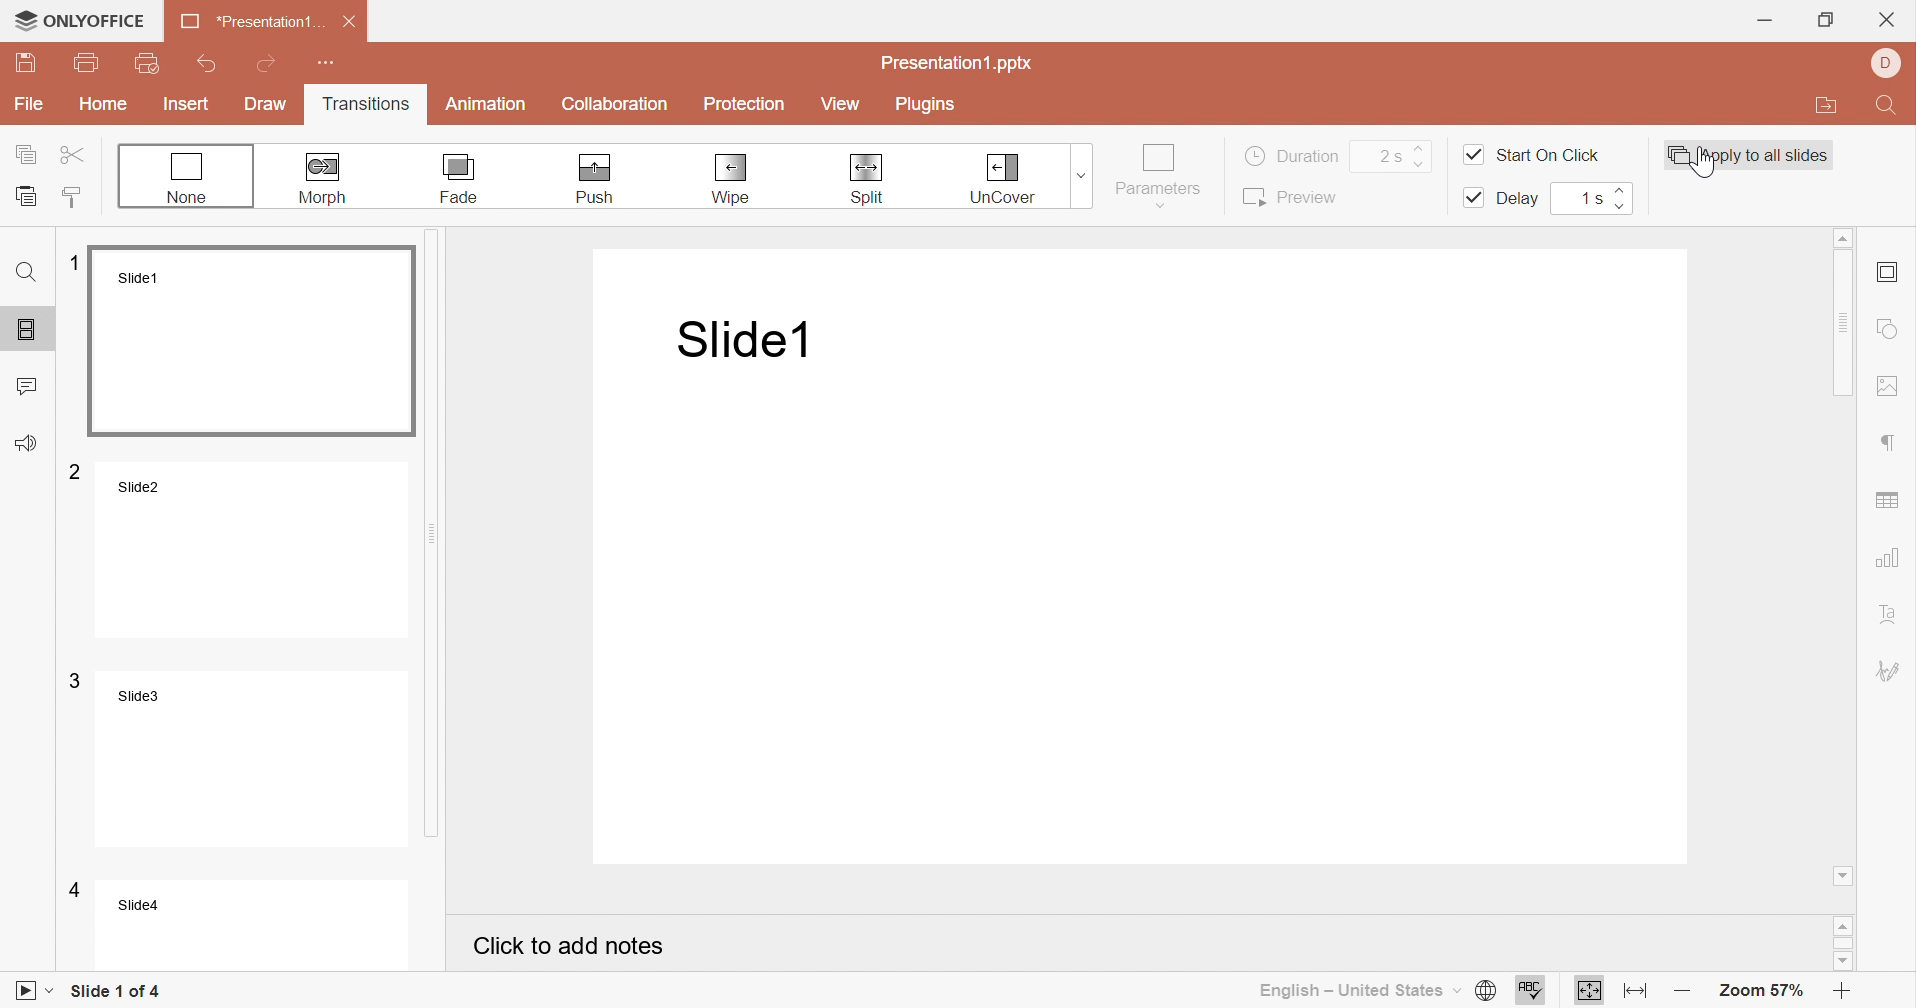 The image size is (1916, 1008). What do you see at coordinates (1590, 197) in the screenshot?
I see `1s` at bounding box center [1590, 197].